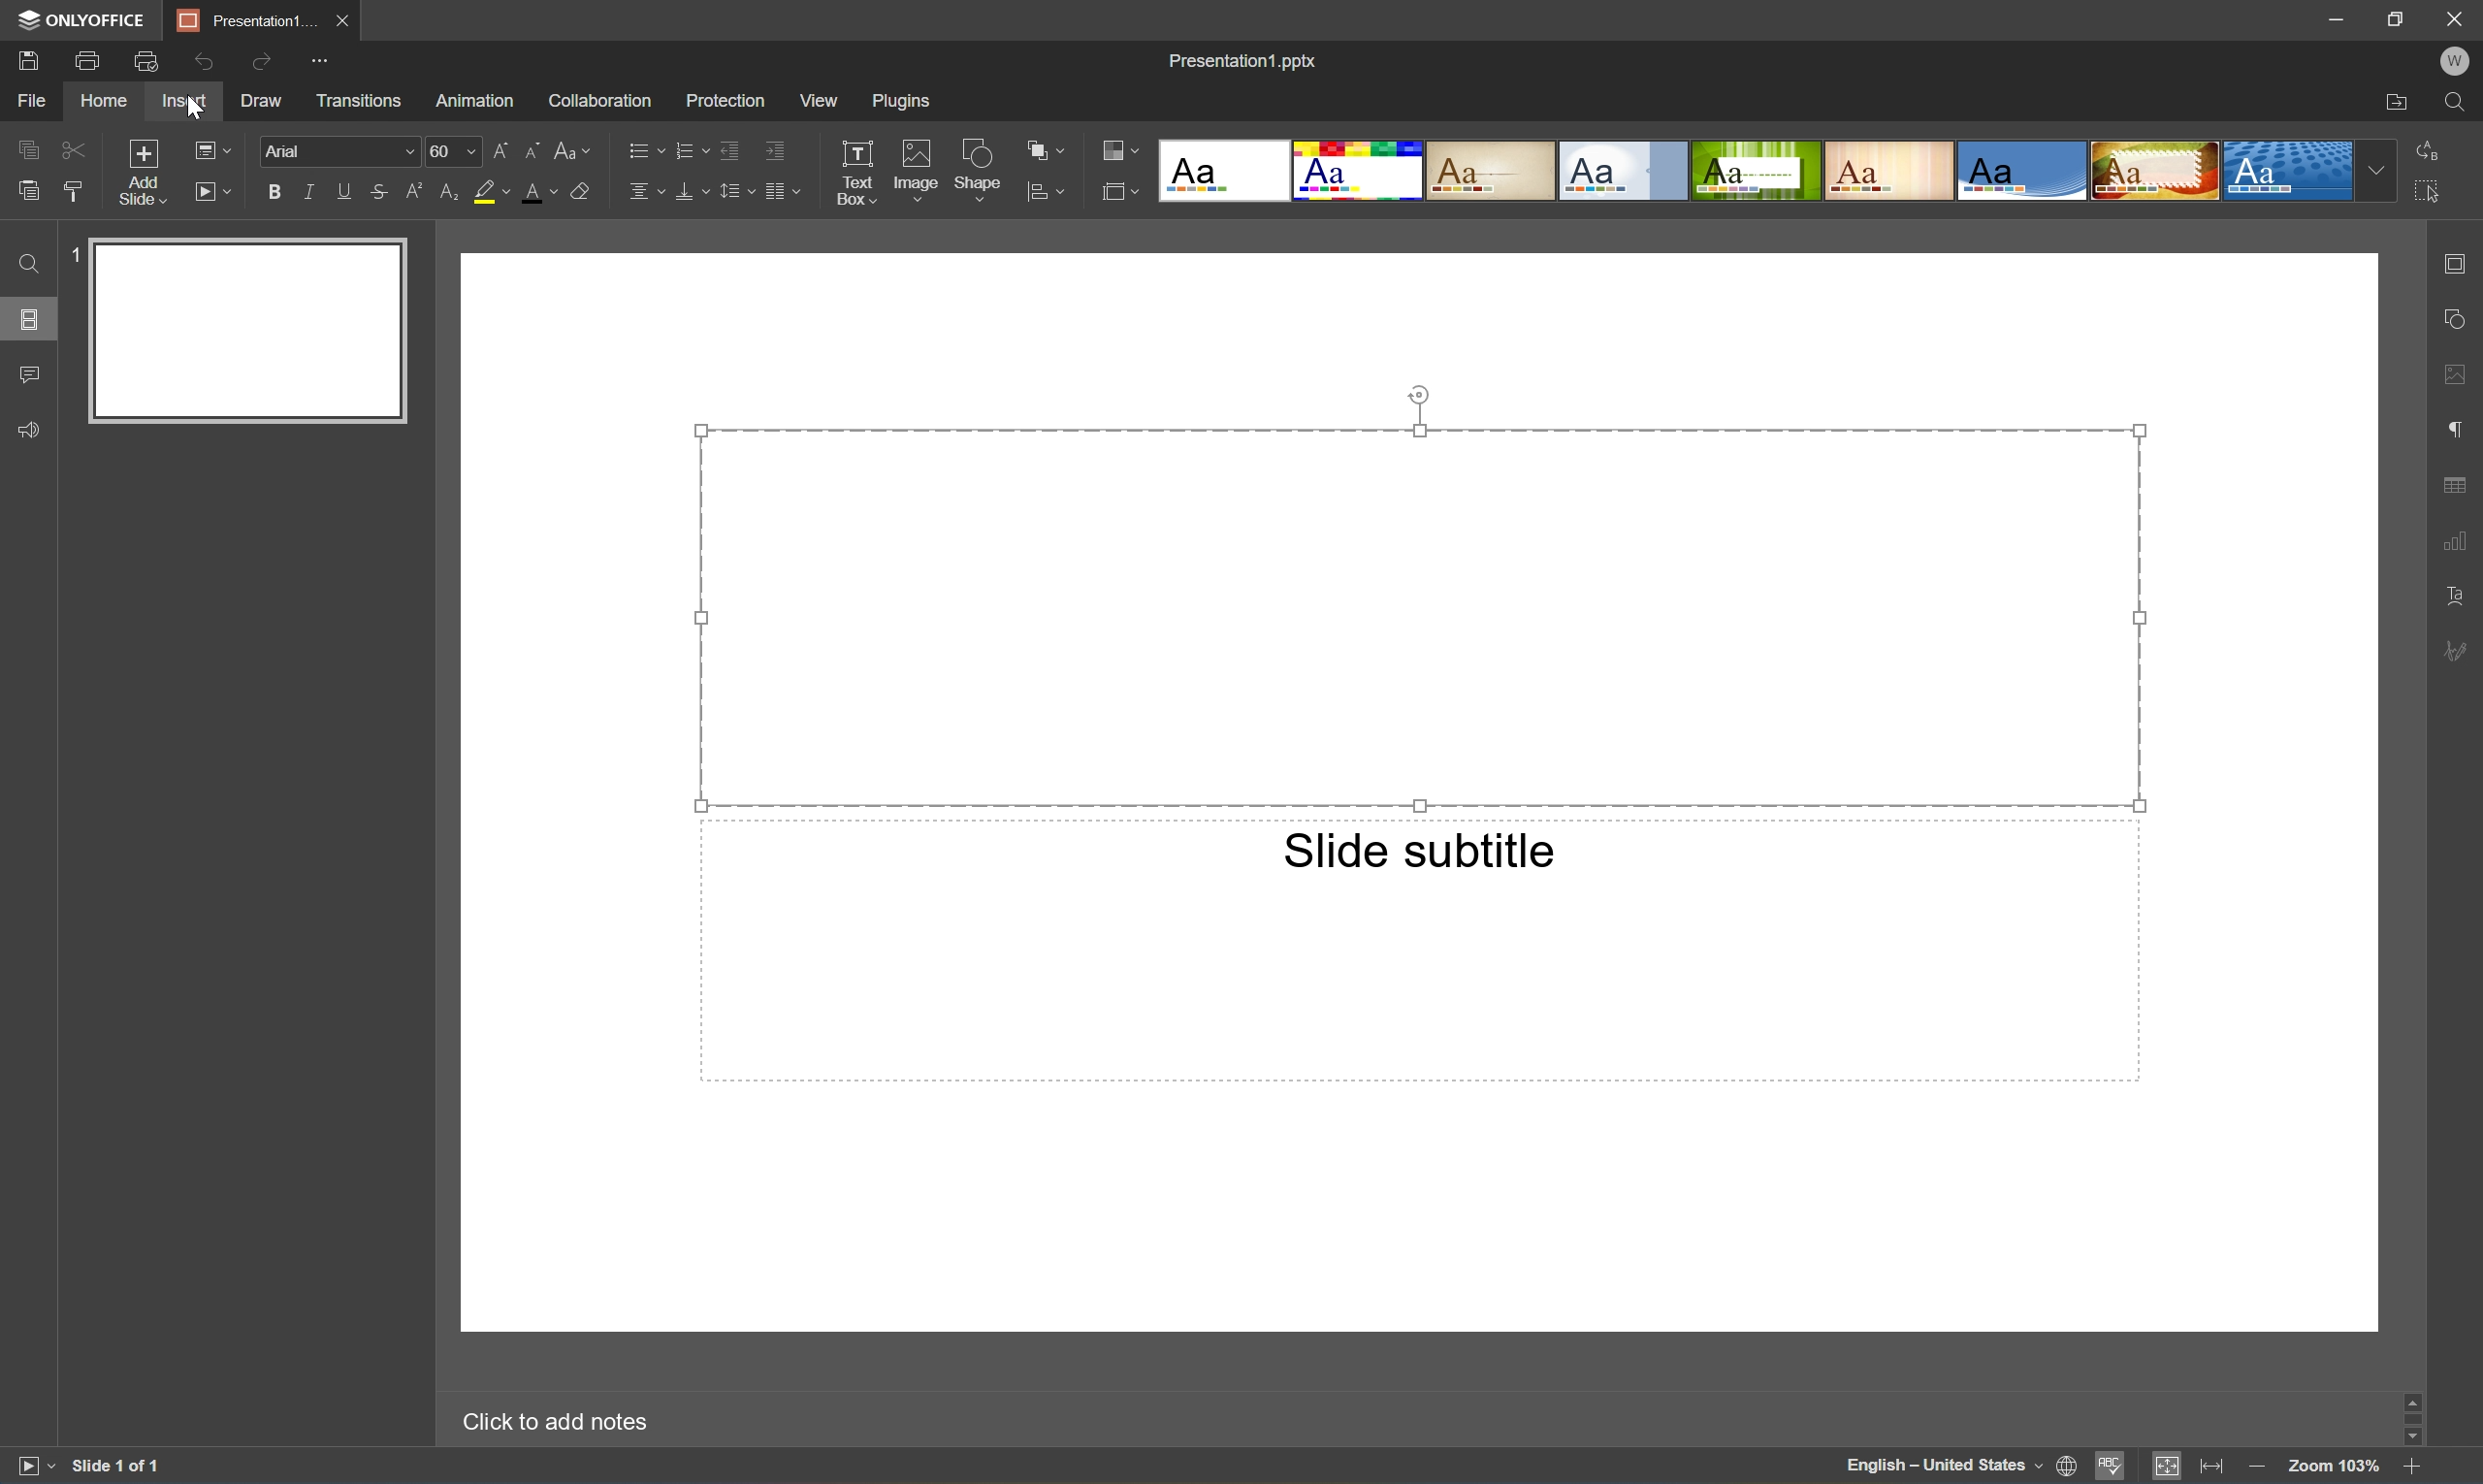 This screenshot has width=2483, height=1484. Describe the element at coordinates (197, 64) in the screenshot. I see `Undo` at that location.